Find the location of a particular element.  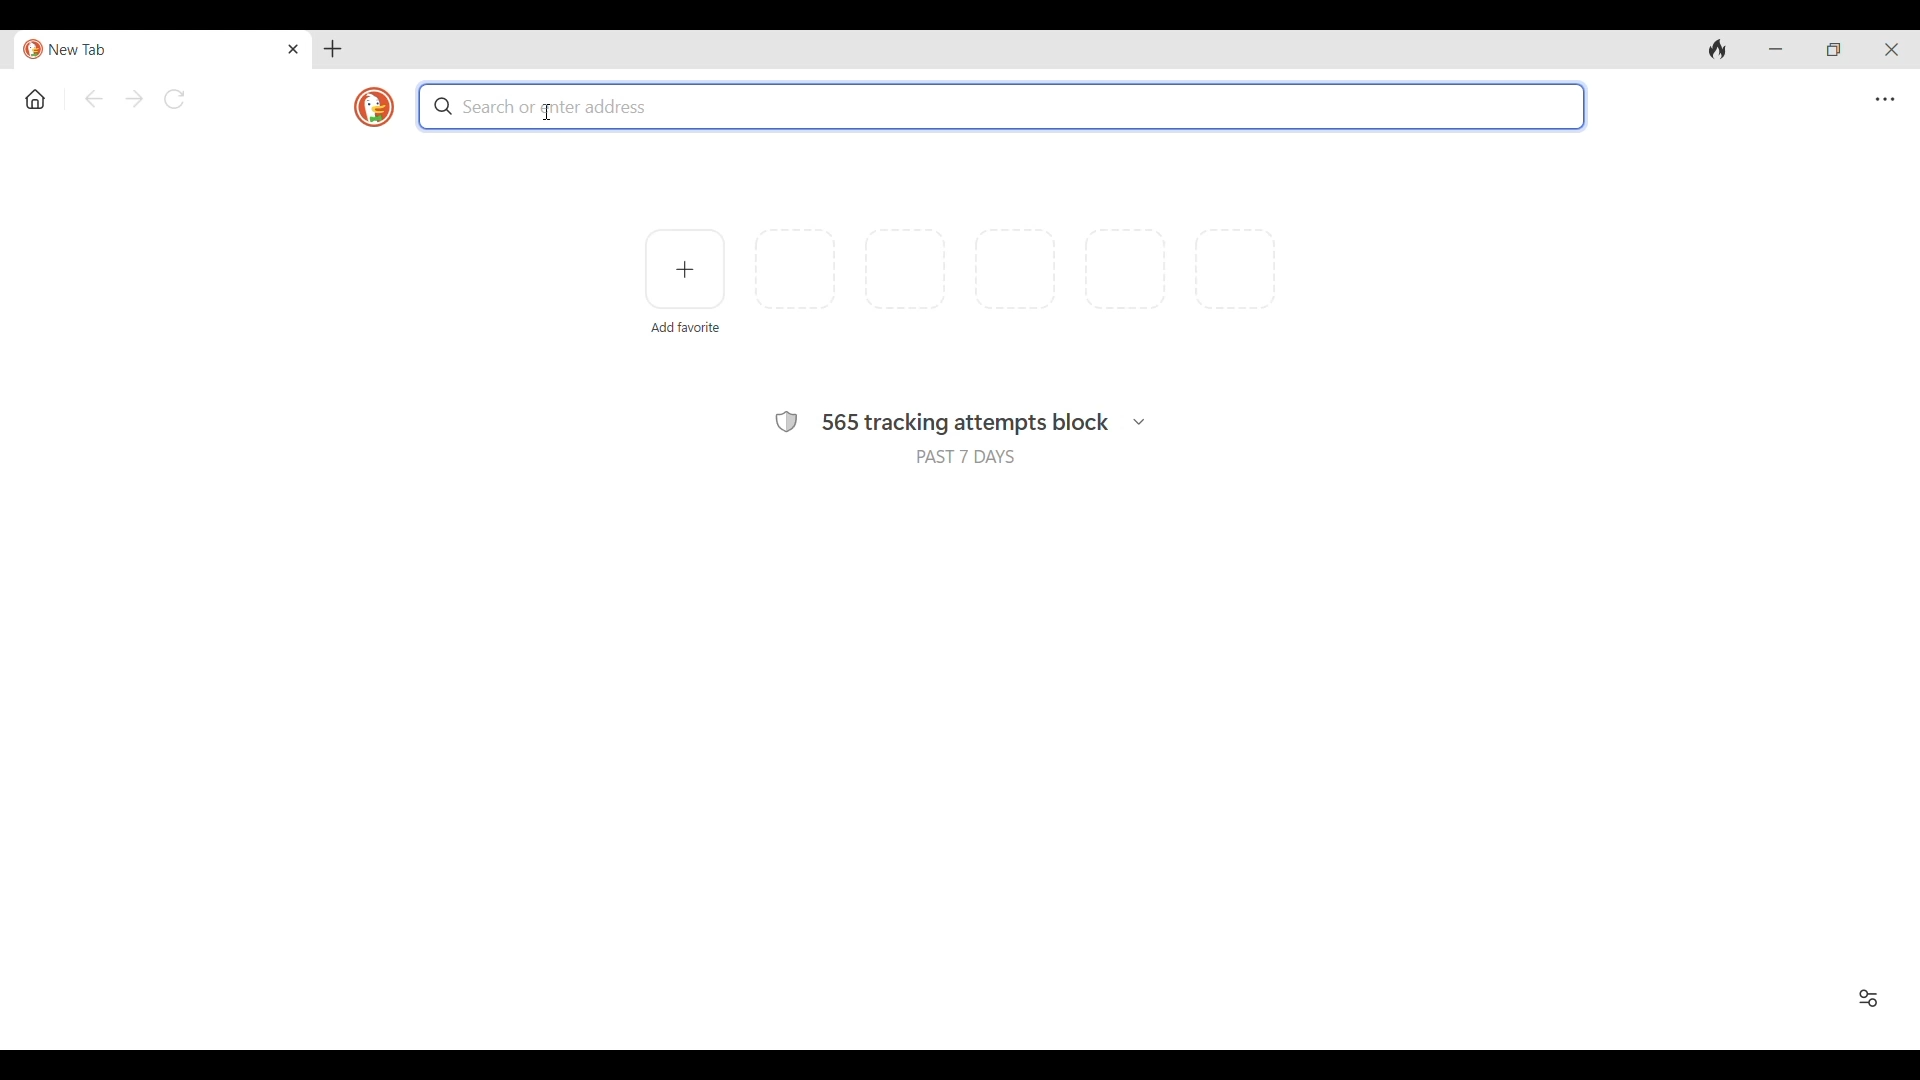

565 tracking attempts block is located at coordinates (966, 424).